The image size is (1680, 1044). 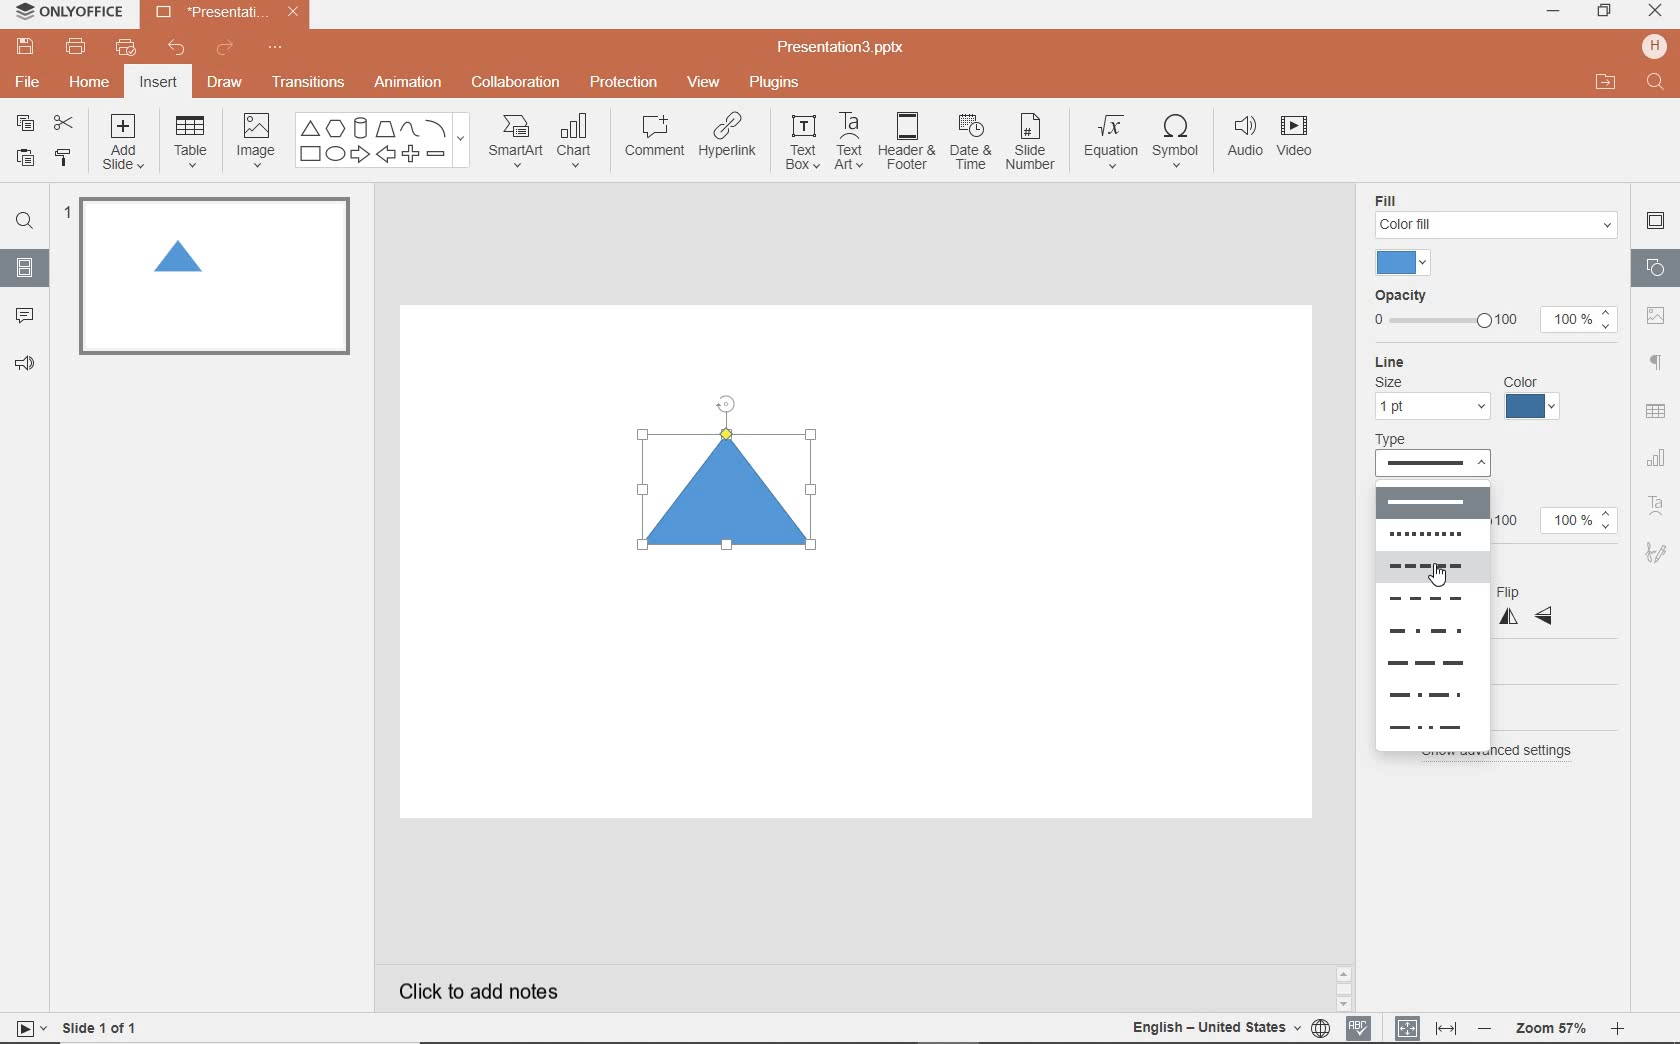 I want to click on CUSTOMIZE QUICK ACCESS TOOLBAR, so click(x=275, y=48).